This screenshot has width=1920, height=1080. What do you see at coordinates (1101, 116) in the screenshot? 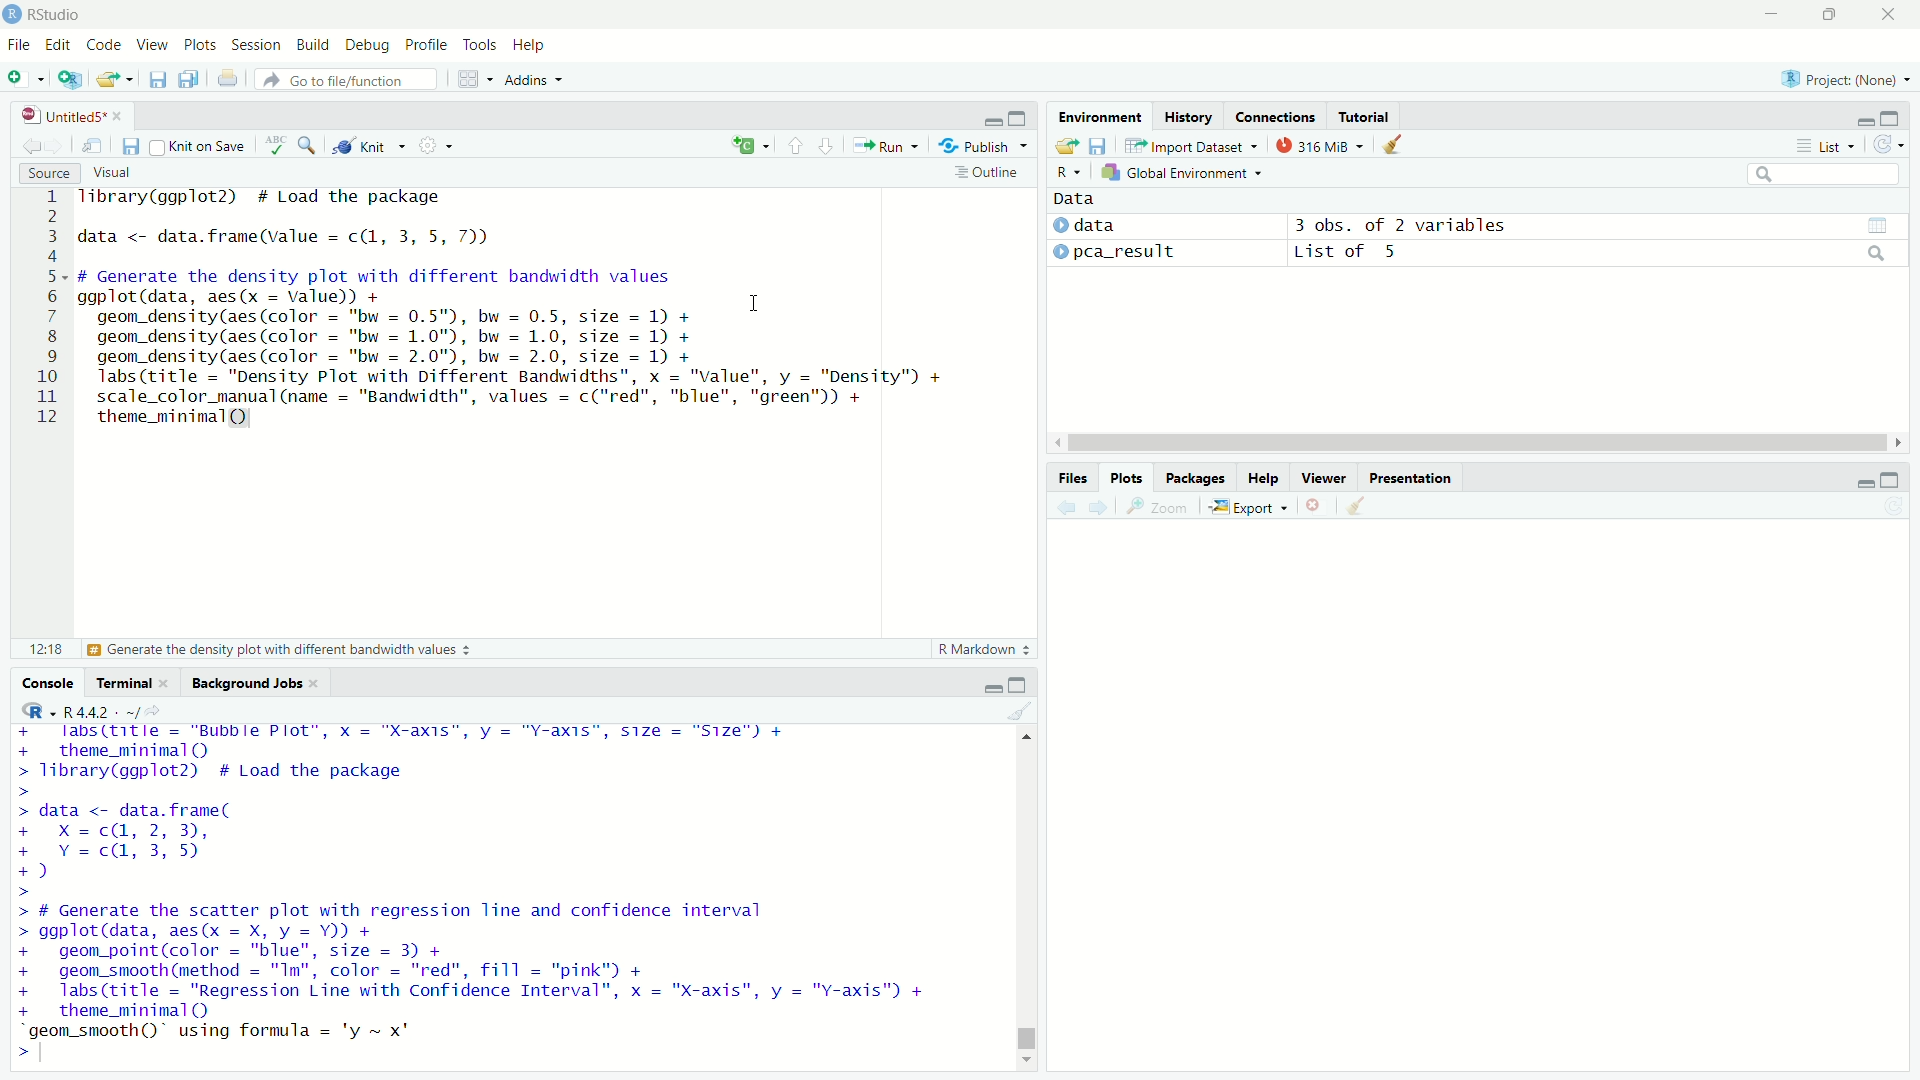
I see `Environment` at bounding box center [1101, 116].